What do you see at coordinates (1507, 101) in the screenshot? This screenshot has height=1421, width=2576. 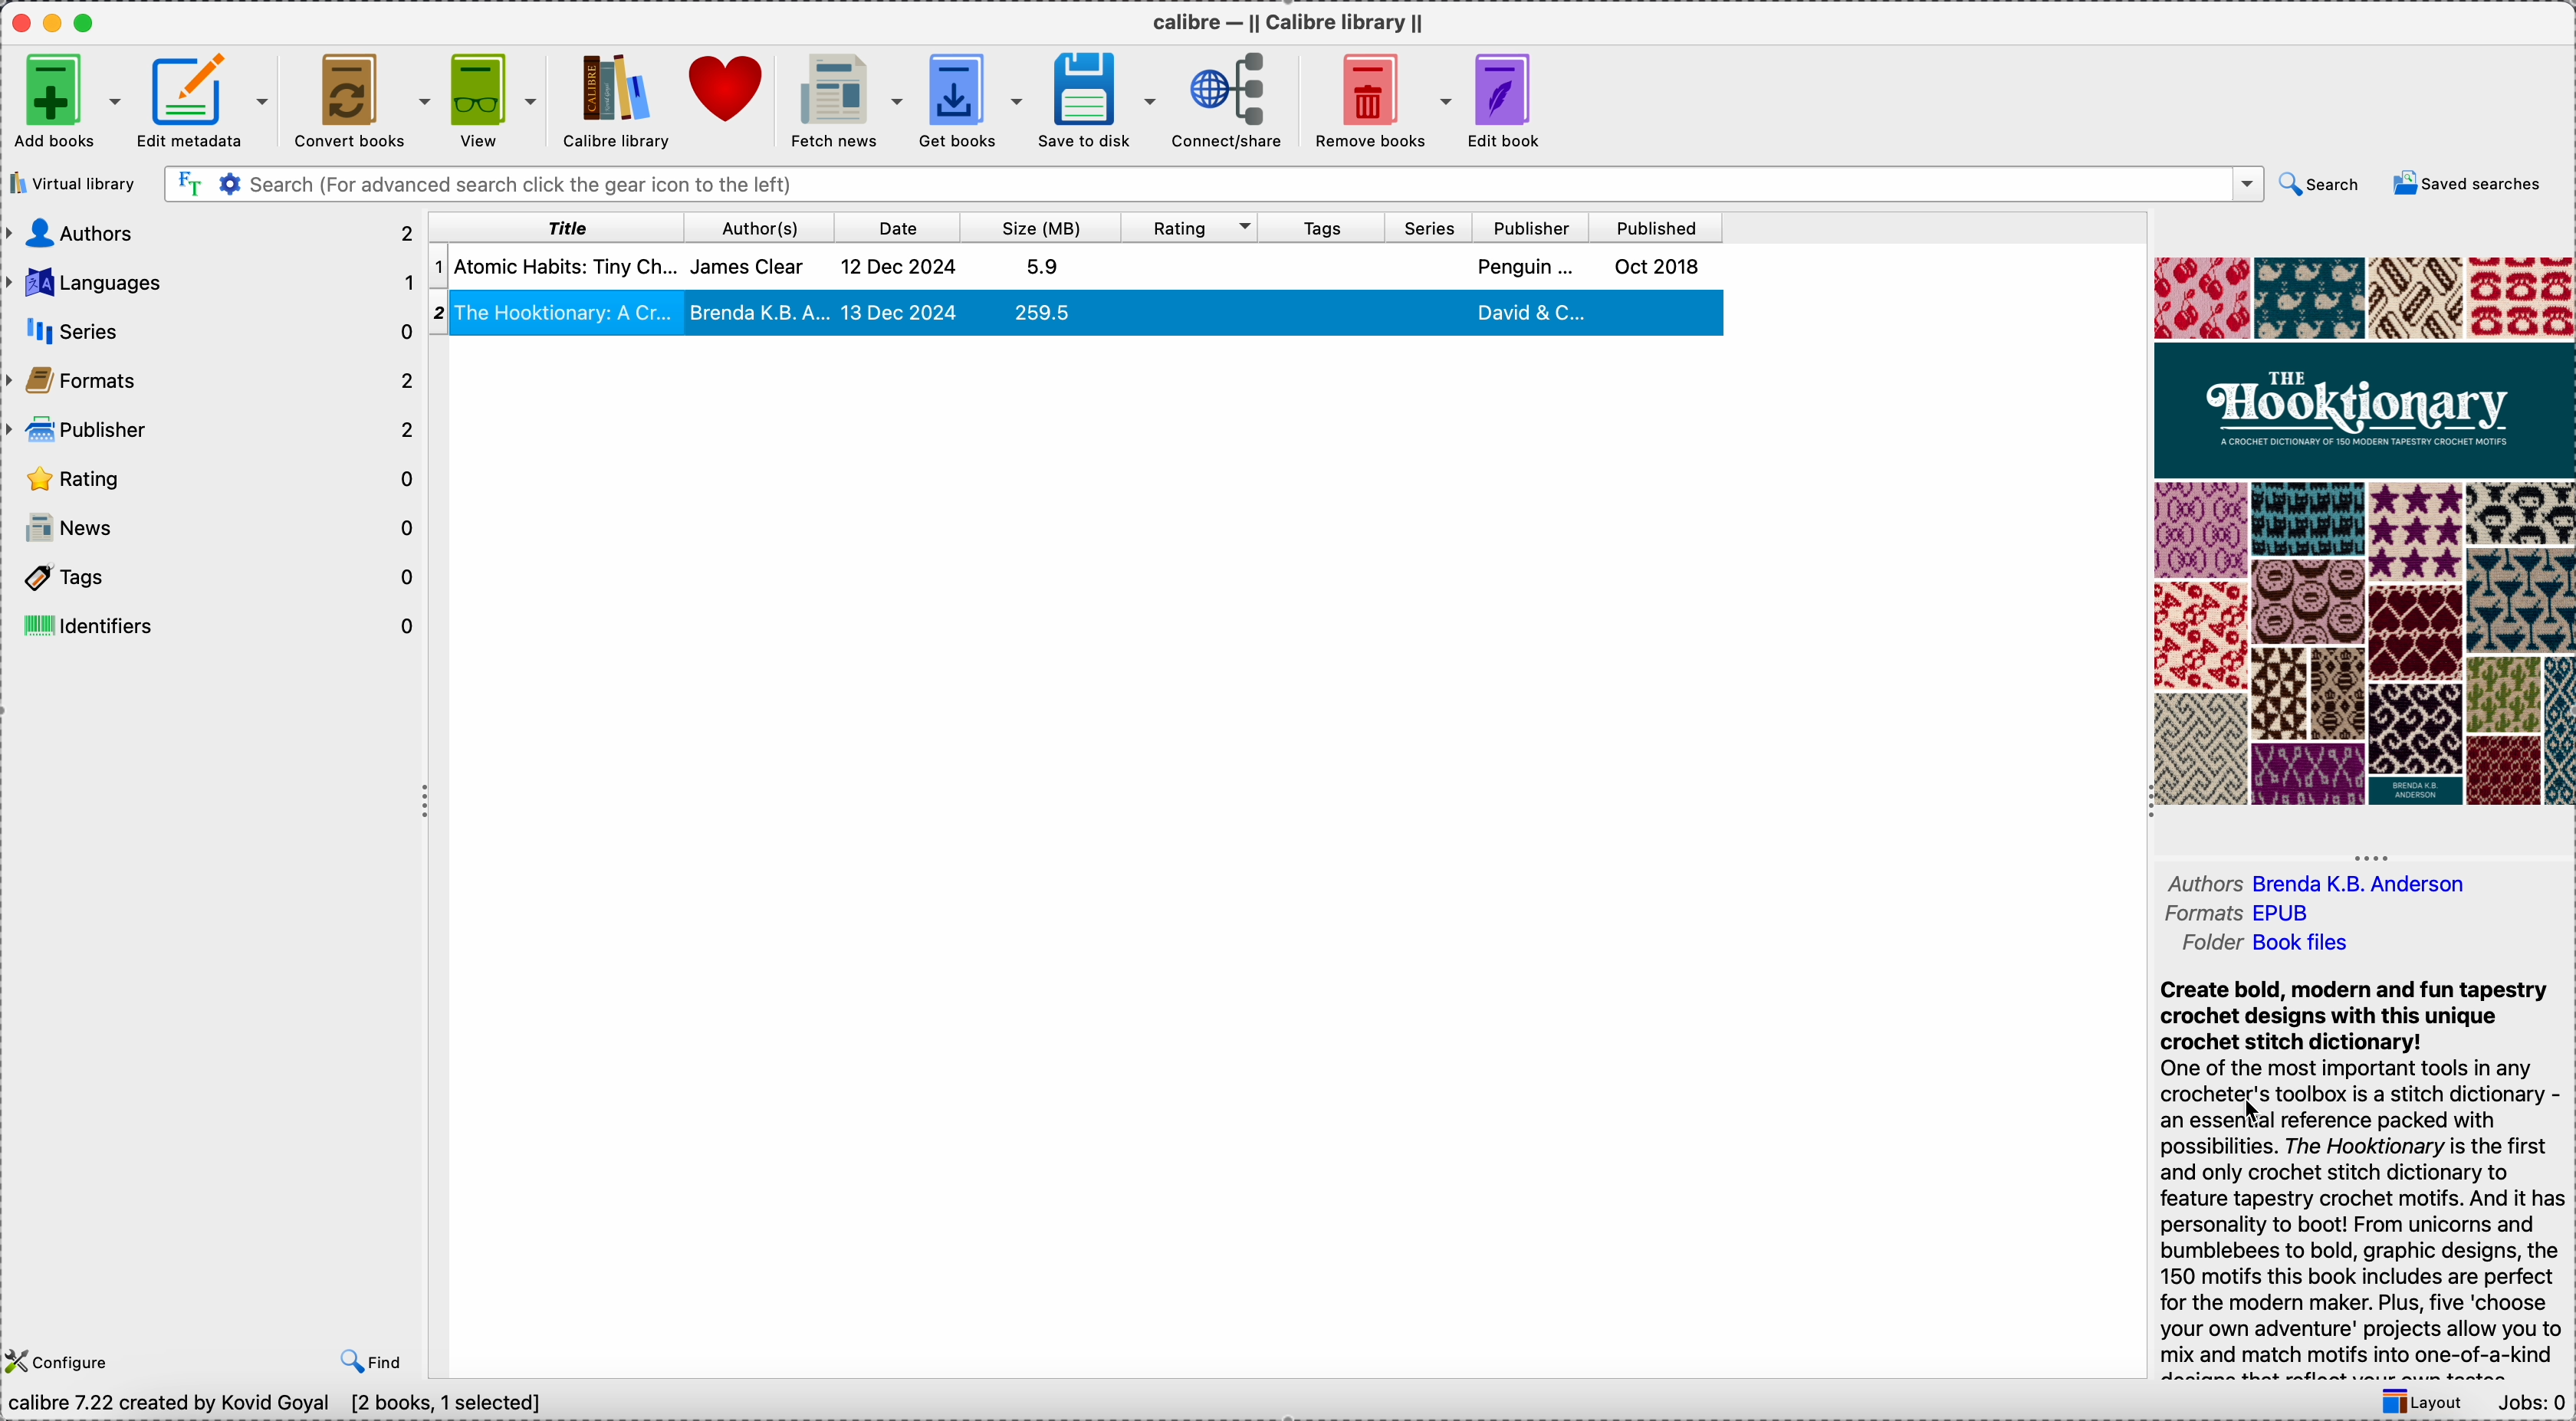 I see `edit book` at bounding box center [1507, 101].